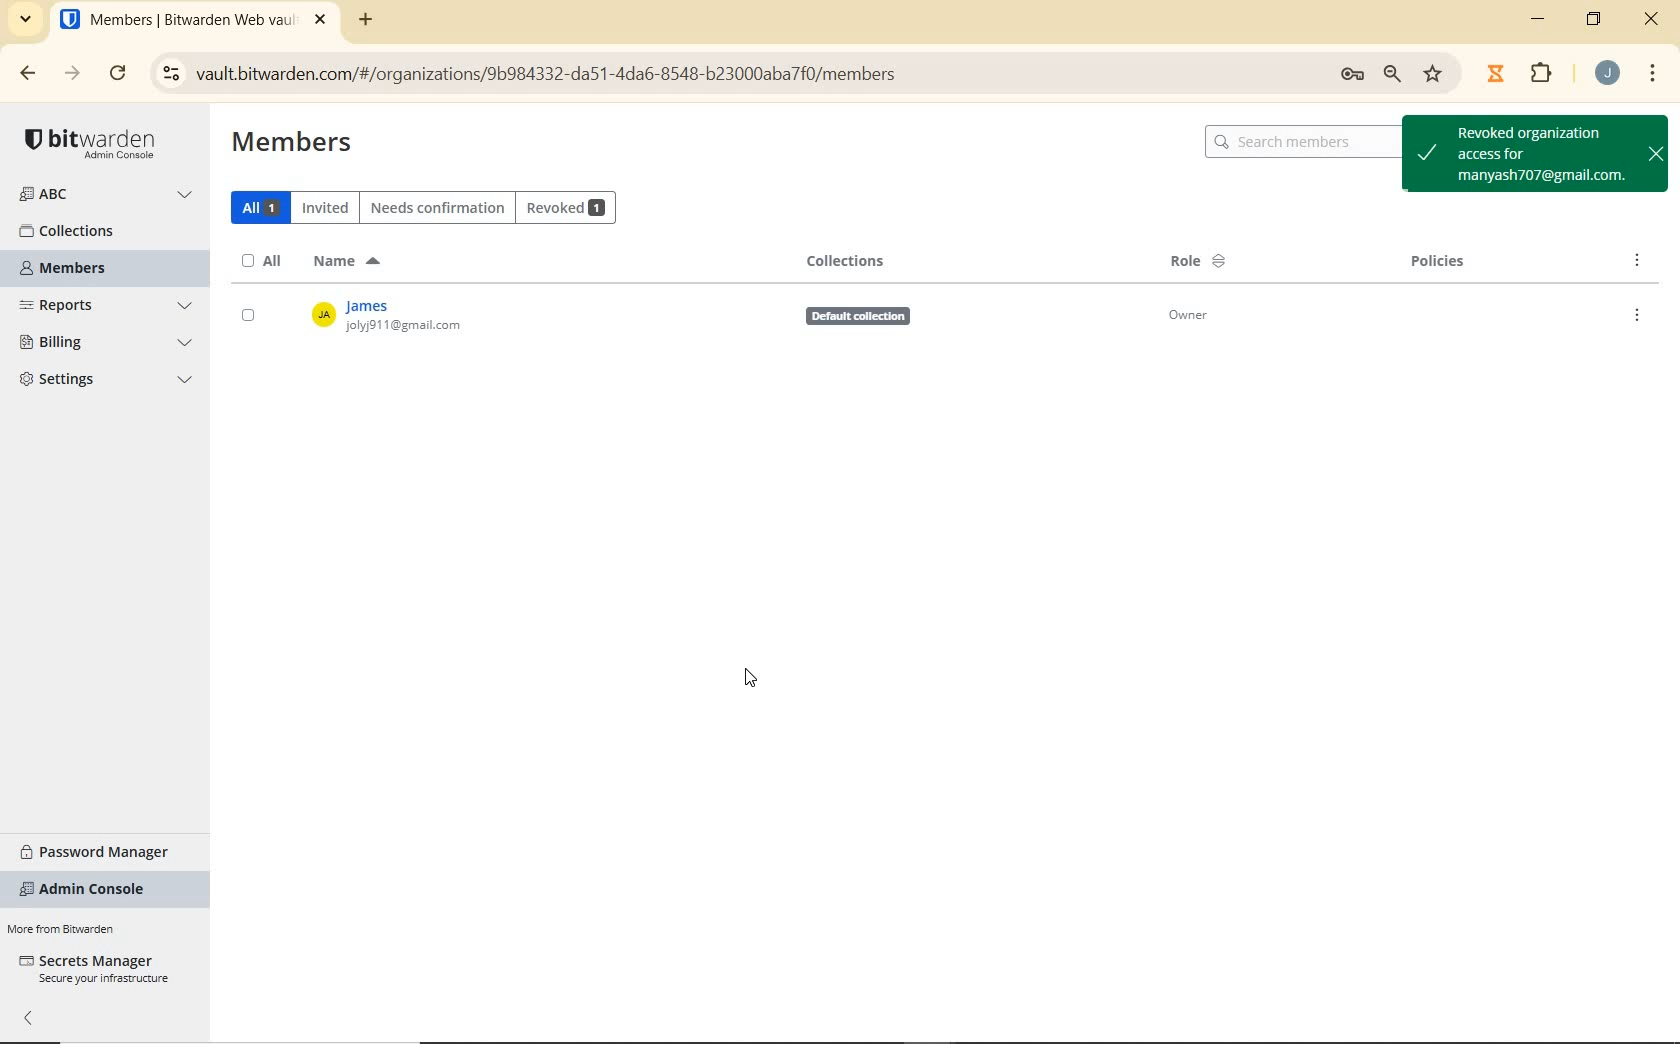 This screenshot has width=1680, height=1044. Describe the element at coordinates (1652, 19) in the screenshot. I see `CLOSE` at that location.